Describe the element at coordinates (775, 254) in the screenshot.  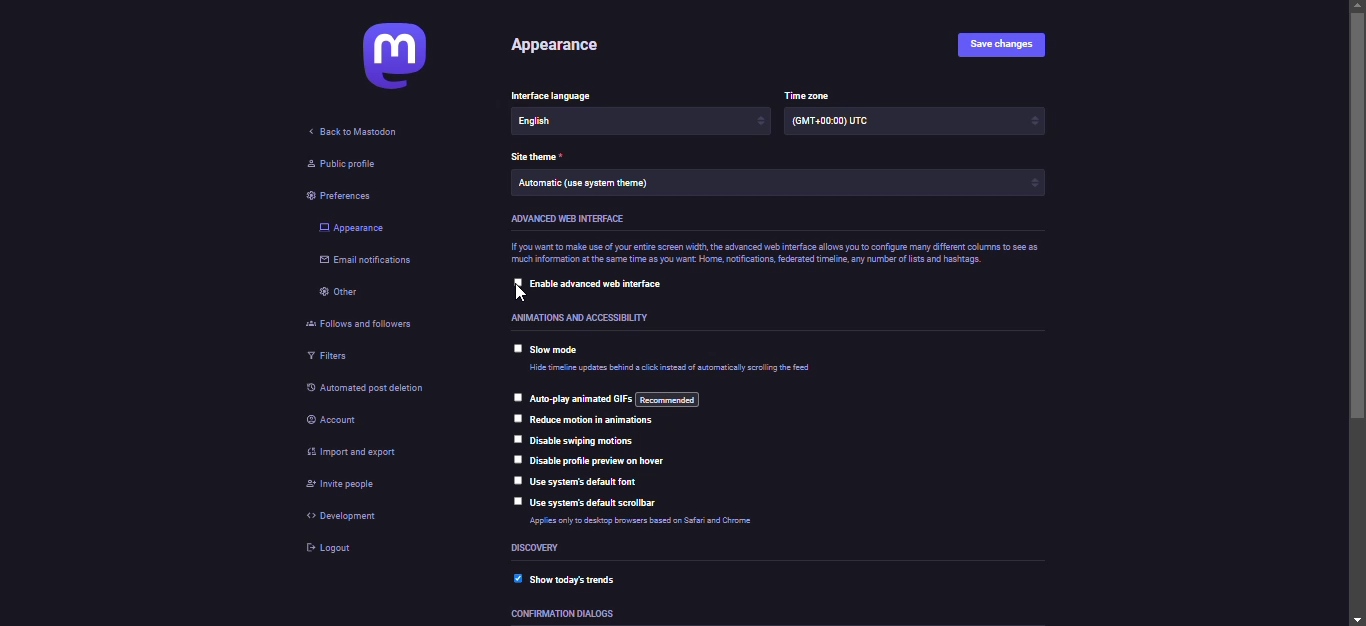
I see `If you want to make use of your entire screen width, the advanced web interface allows you to configure many different columns to see as much information at the same time as you want Home, notifications, federated time, any number of lists and hashtags.` at that location.